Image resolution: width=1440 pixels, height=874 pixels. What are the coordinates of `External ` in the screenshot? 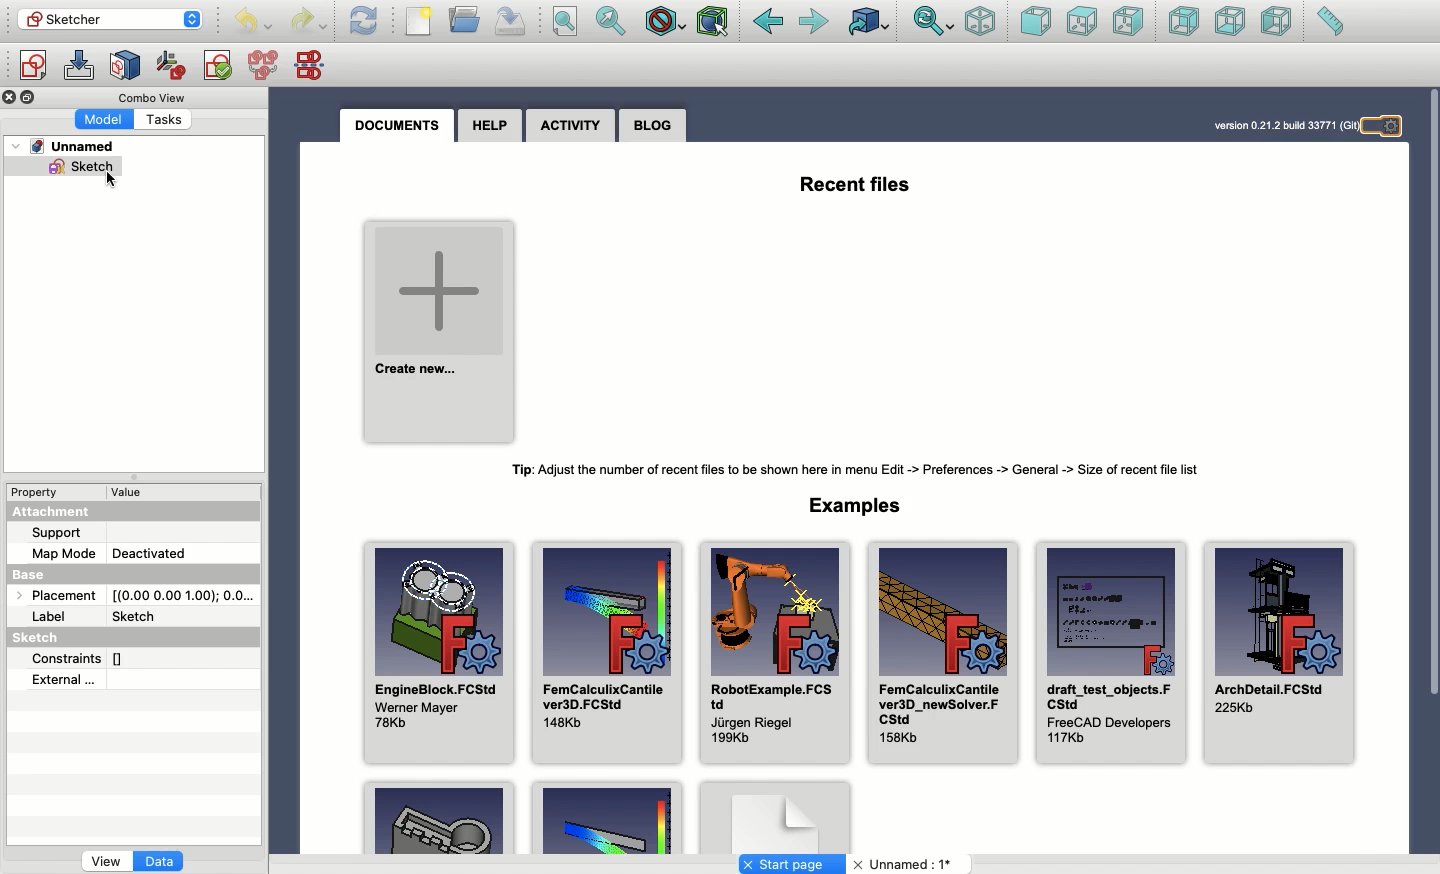 It's located at (65, 679).